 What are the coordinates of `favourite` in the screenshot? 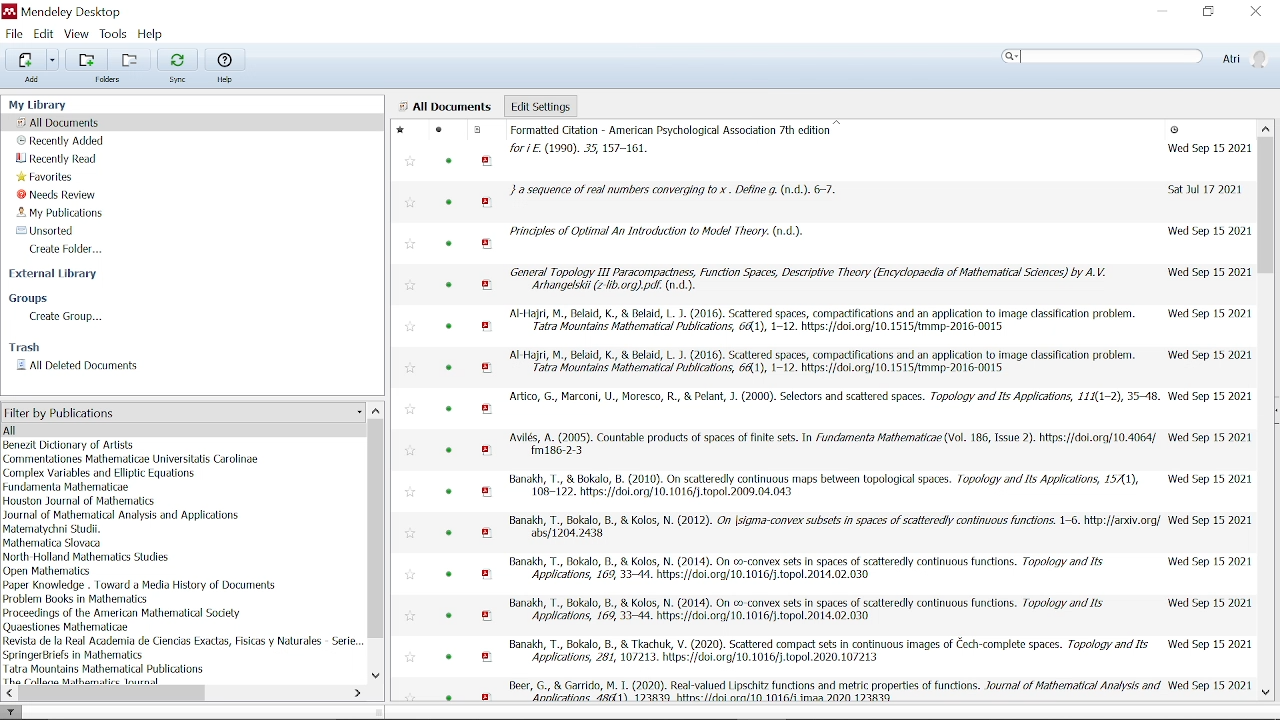 It's located at (412, 245).